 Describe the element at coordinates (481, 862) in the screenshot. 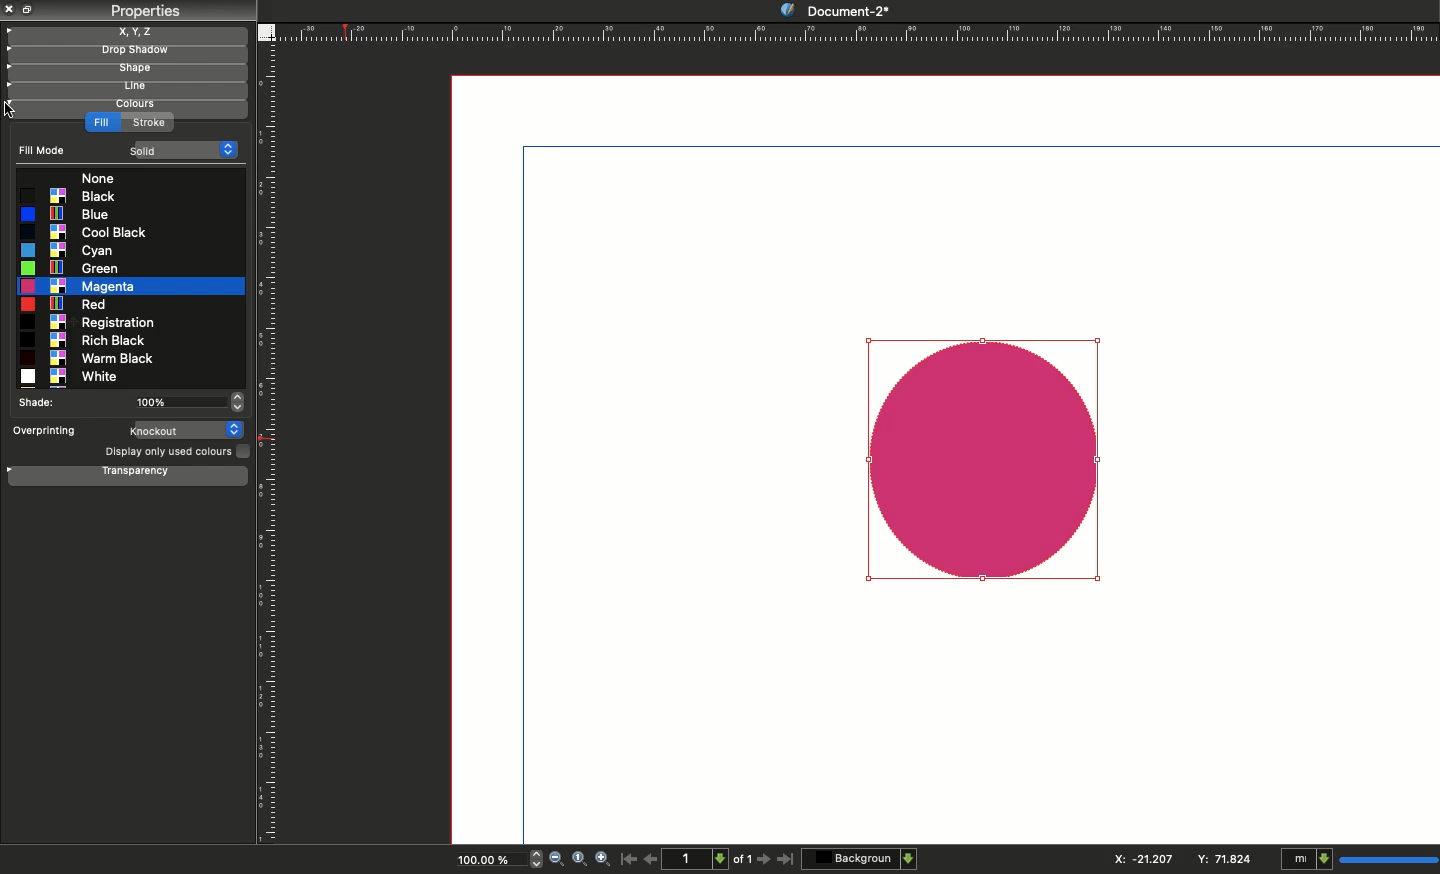

I see `100.00%` at that location.